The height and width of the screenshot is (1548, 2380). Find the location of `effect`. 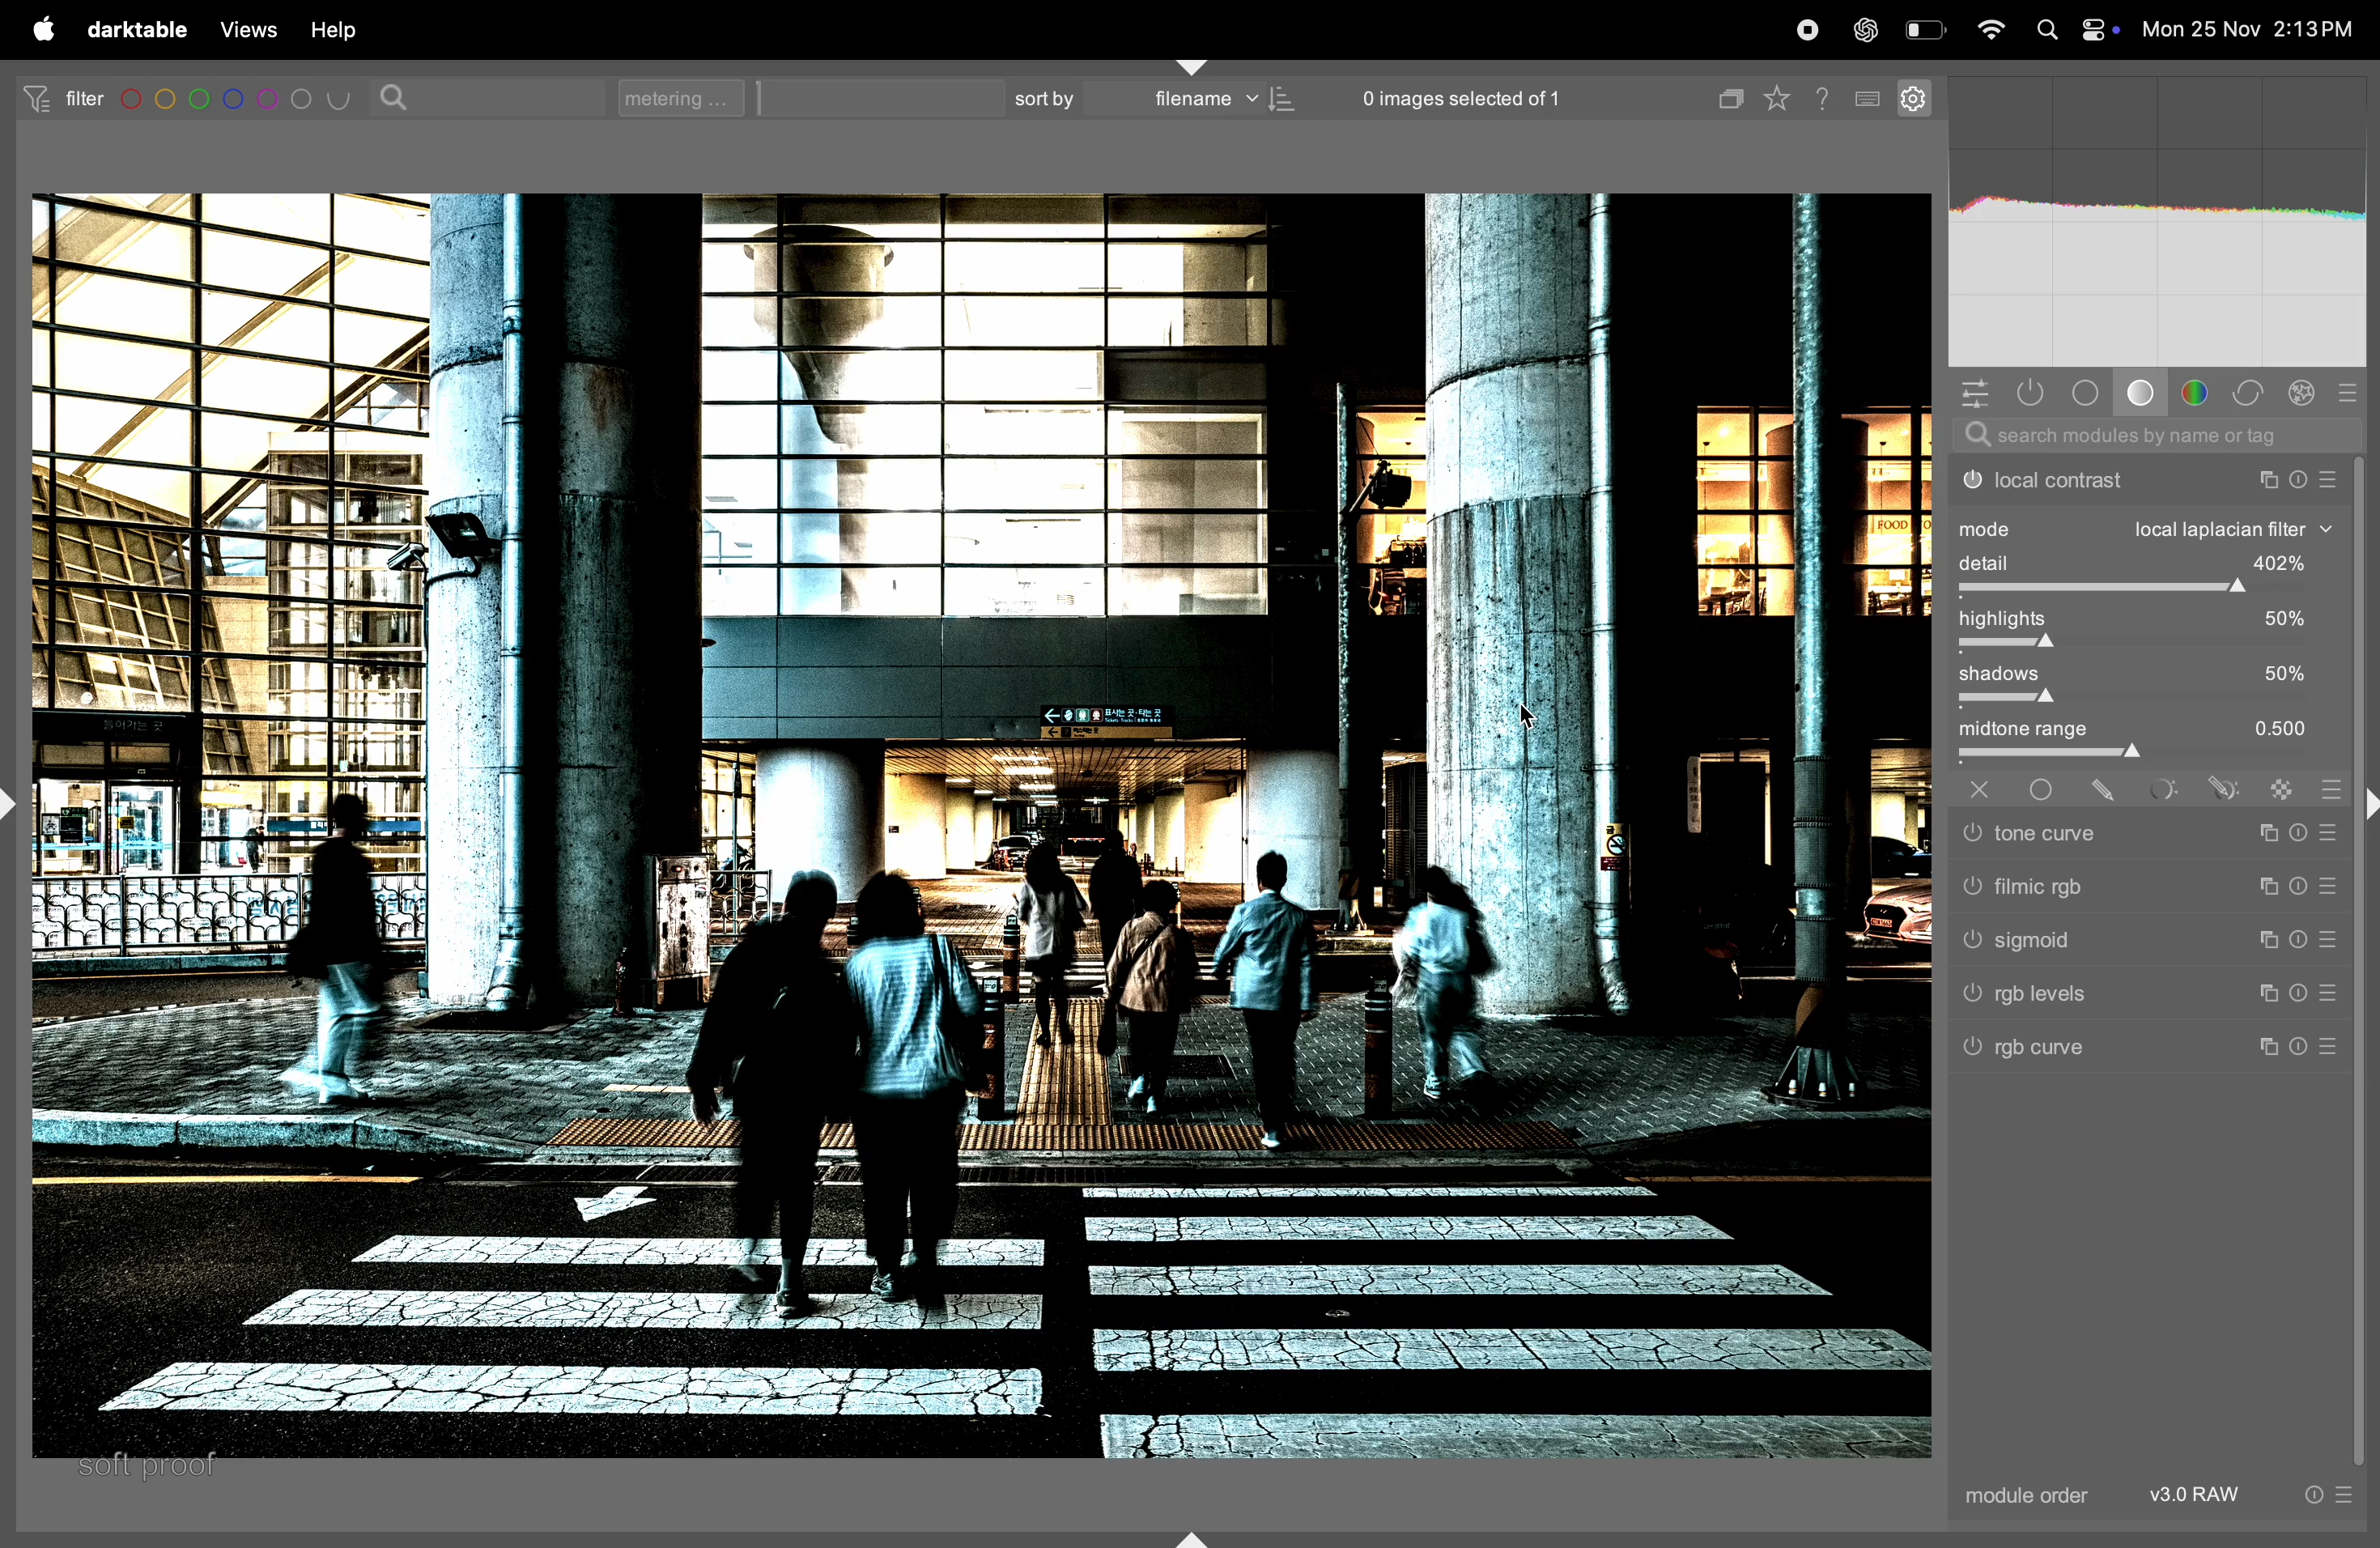

effect is located at coordinates (2302, 391).